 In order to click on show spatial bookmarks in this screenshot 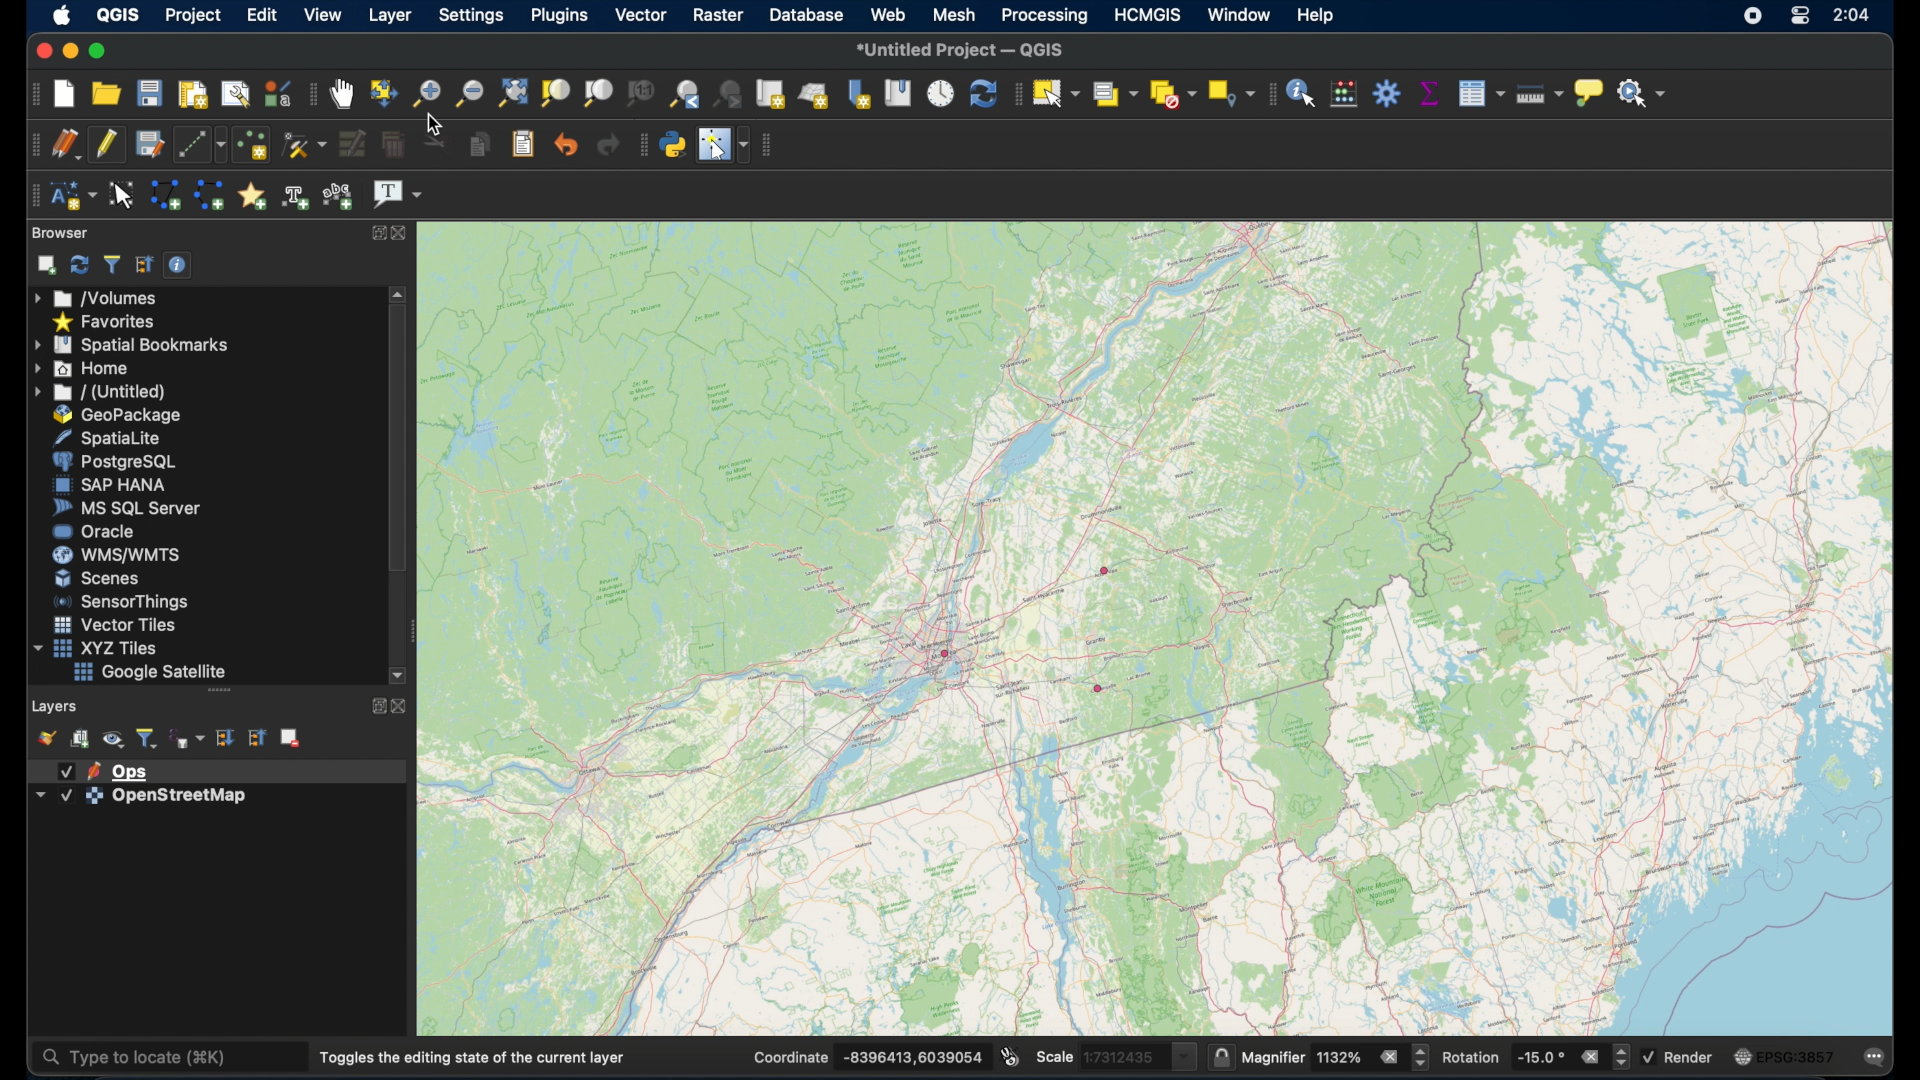, I will do `click(900, 94)`.